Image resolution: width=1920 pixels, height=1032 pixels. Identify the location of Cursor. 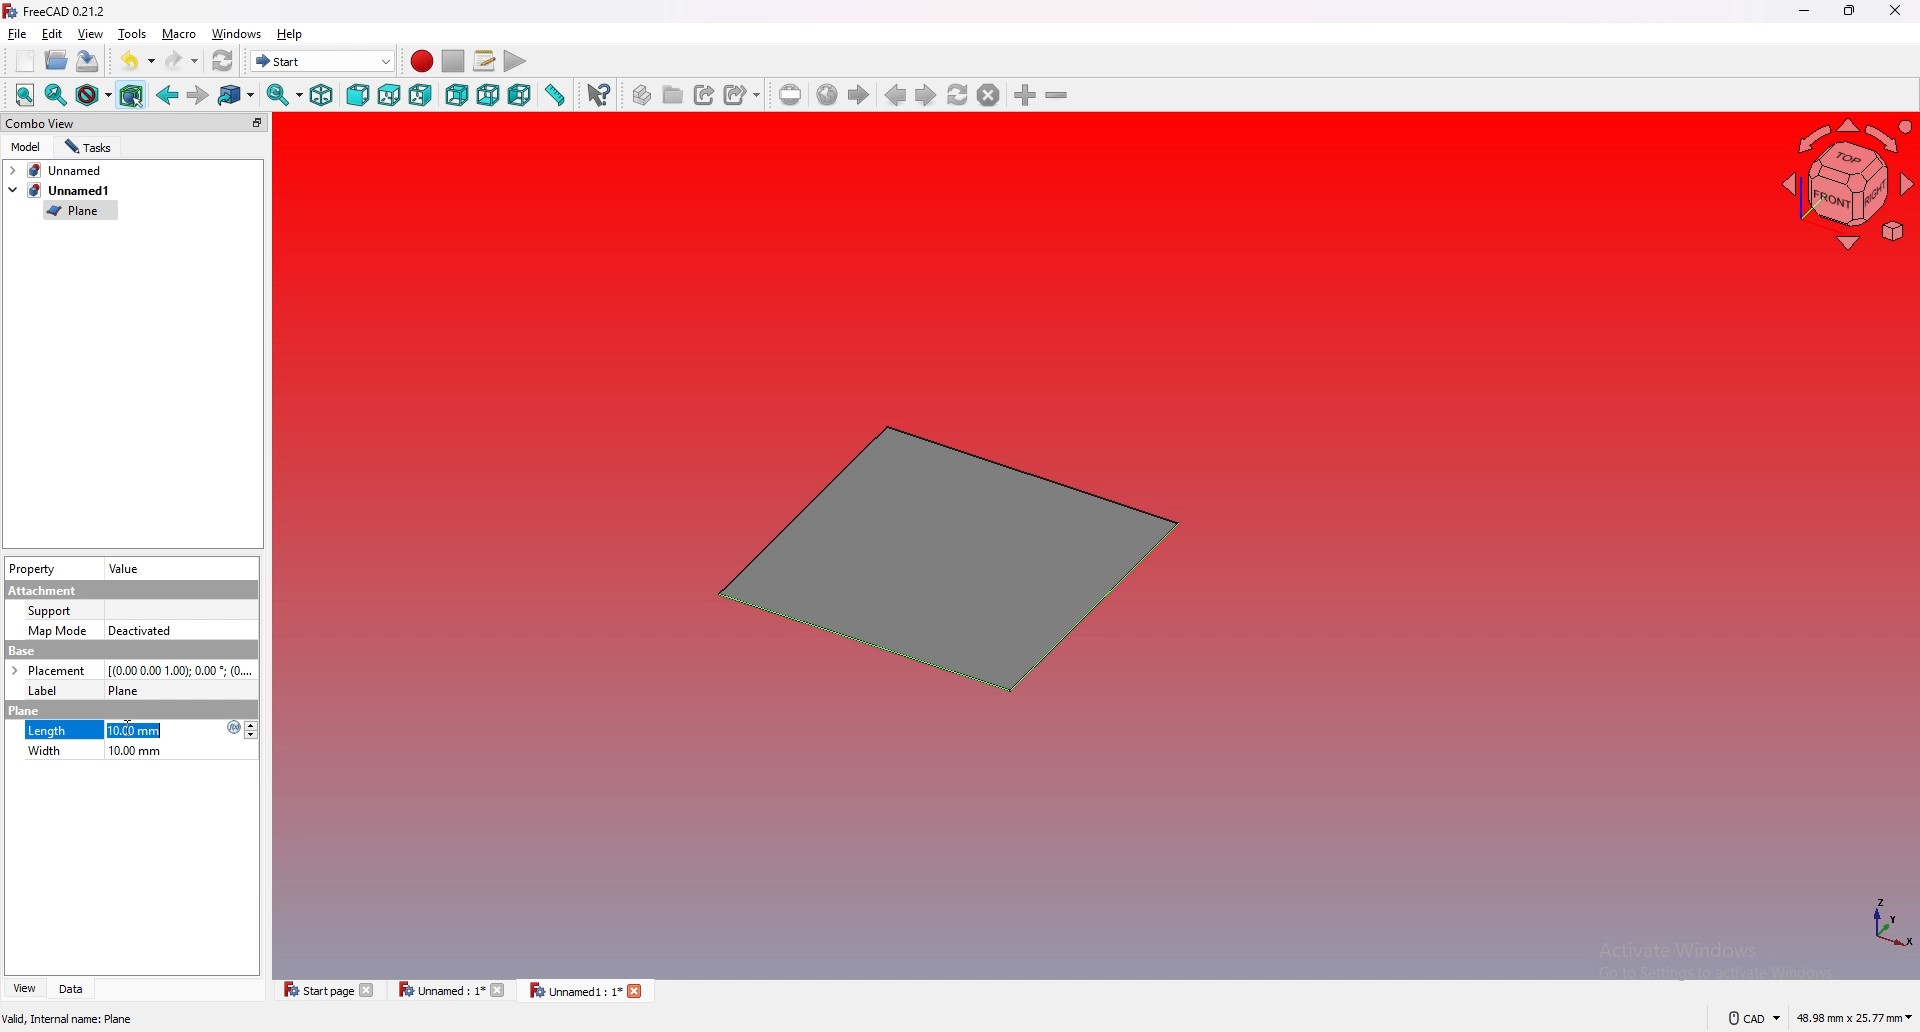
(130, 729).